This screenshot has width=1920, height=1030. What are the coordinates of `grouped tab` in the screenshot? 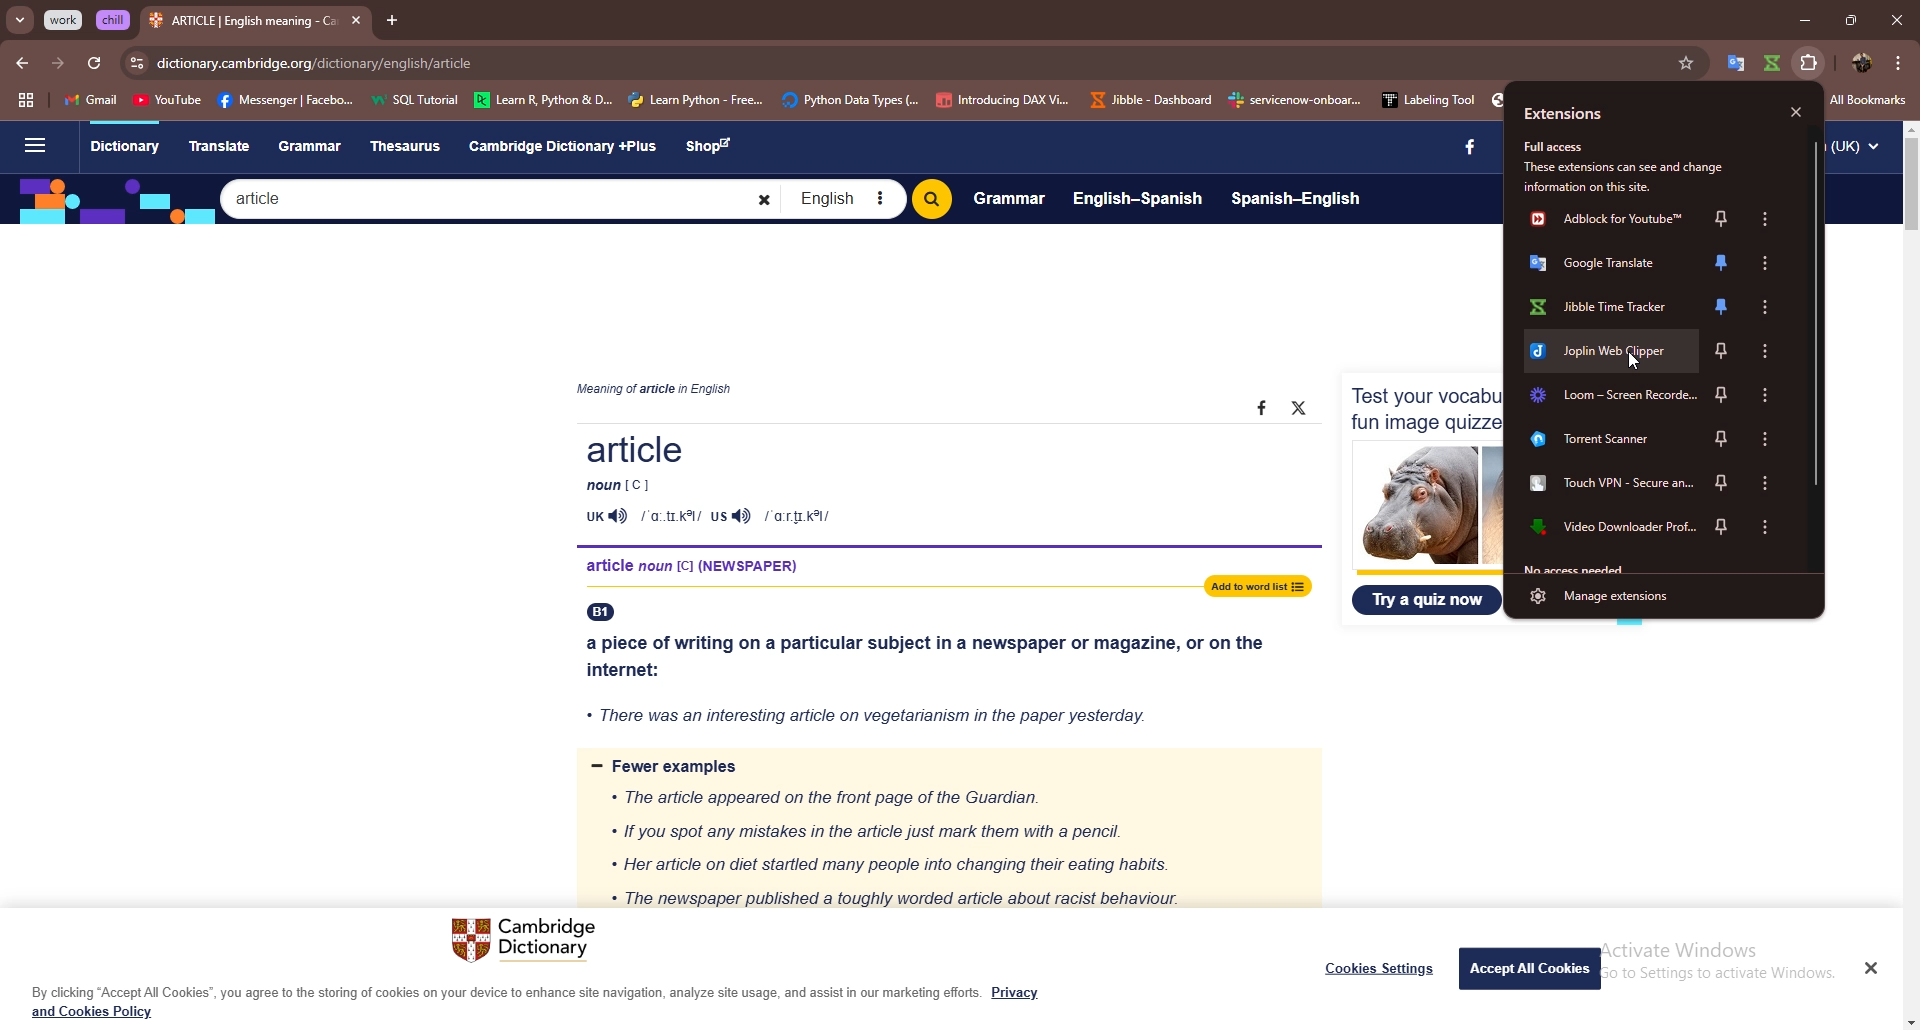 It's located at (114, 20).